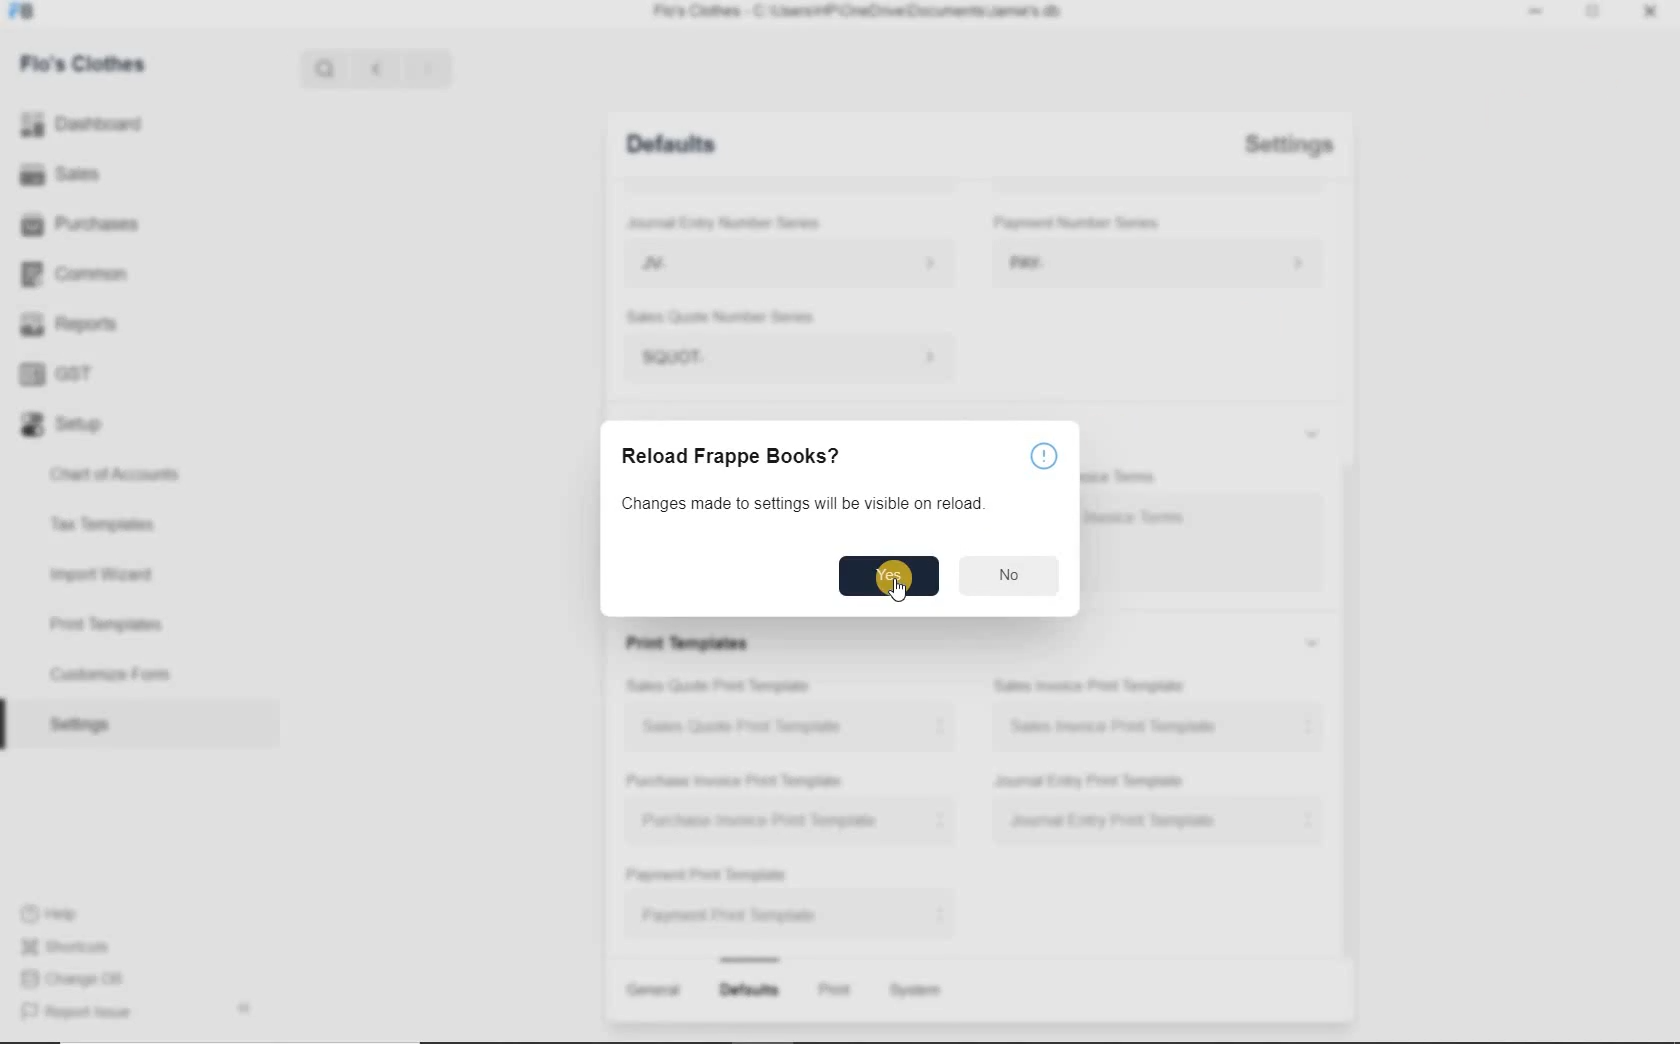  I want to click on Flo's Clothes - C:\Users\HP\OneDrive\Documents\Jamie's.db, so click(864, 13).